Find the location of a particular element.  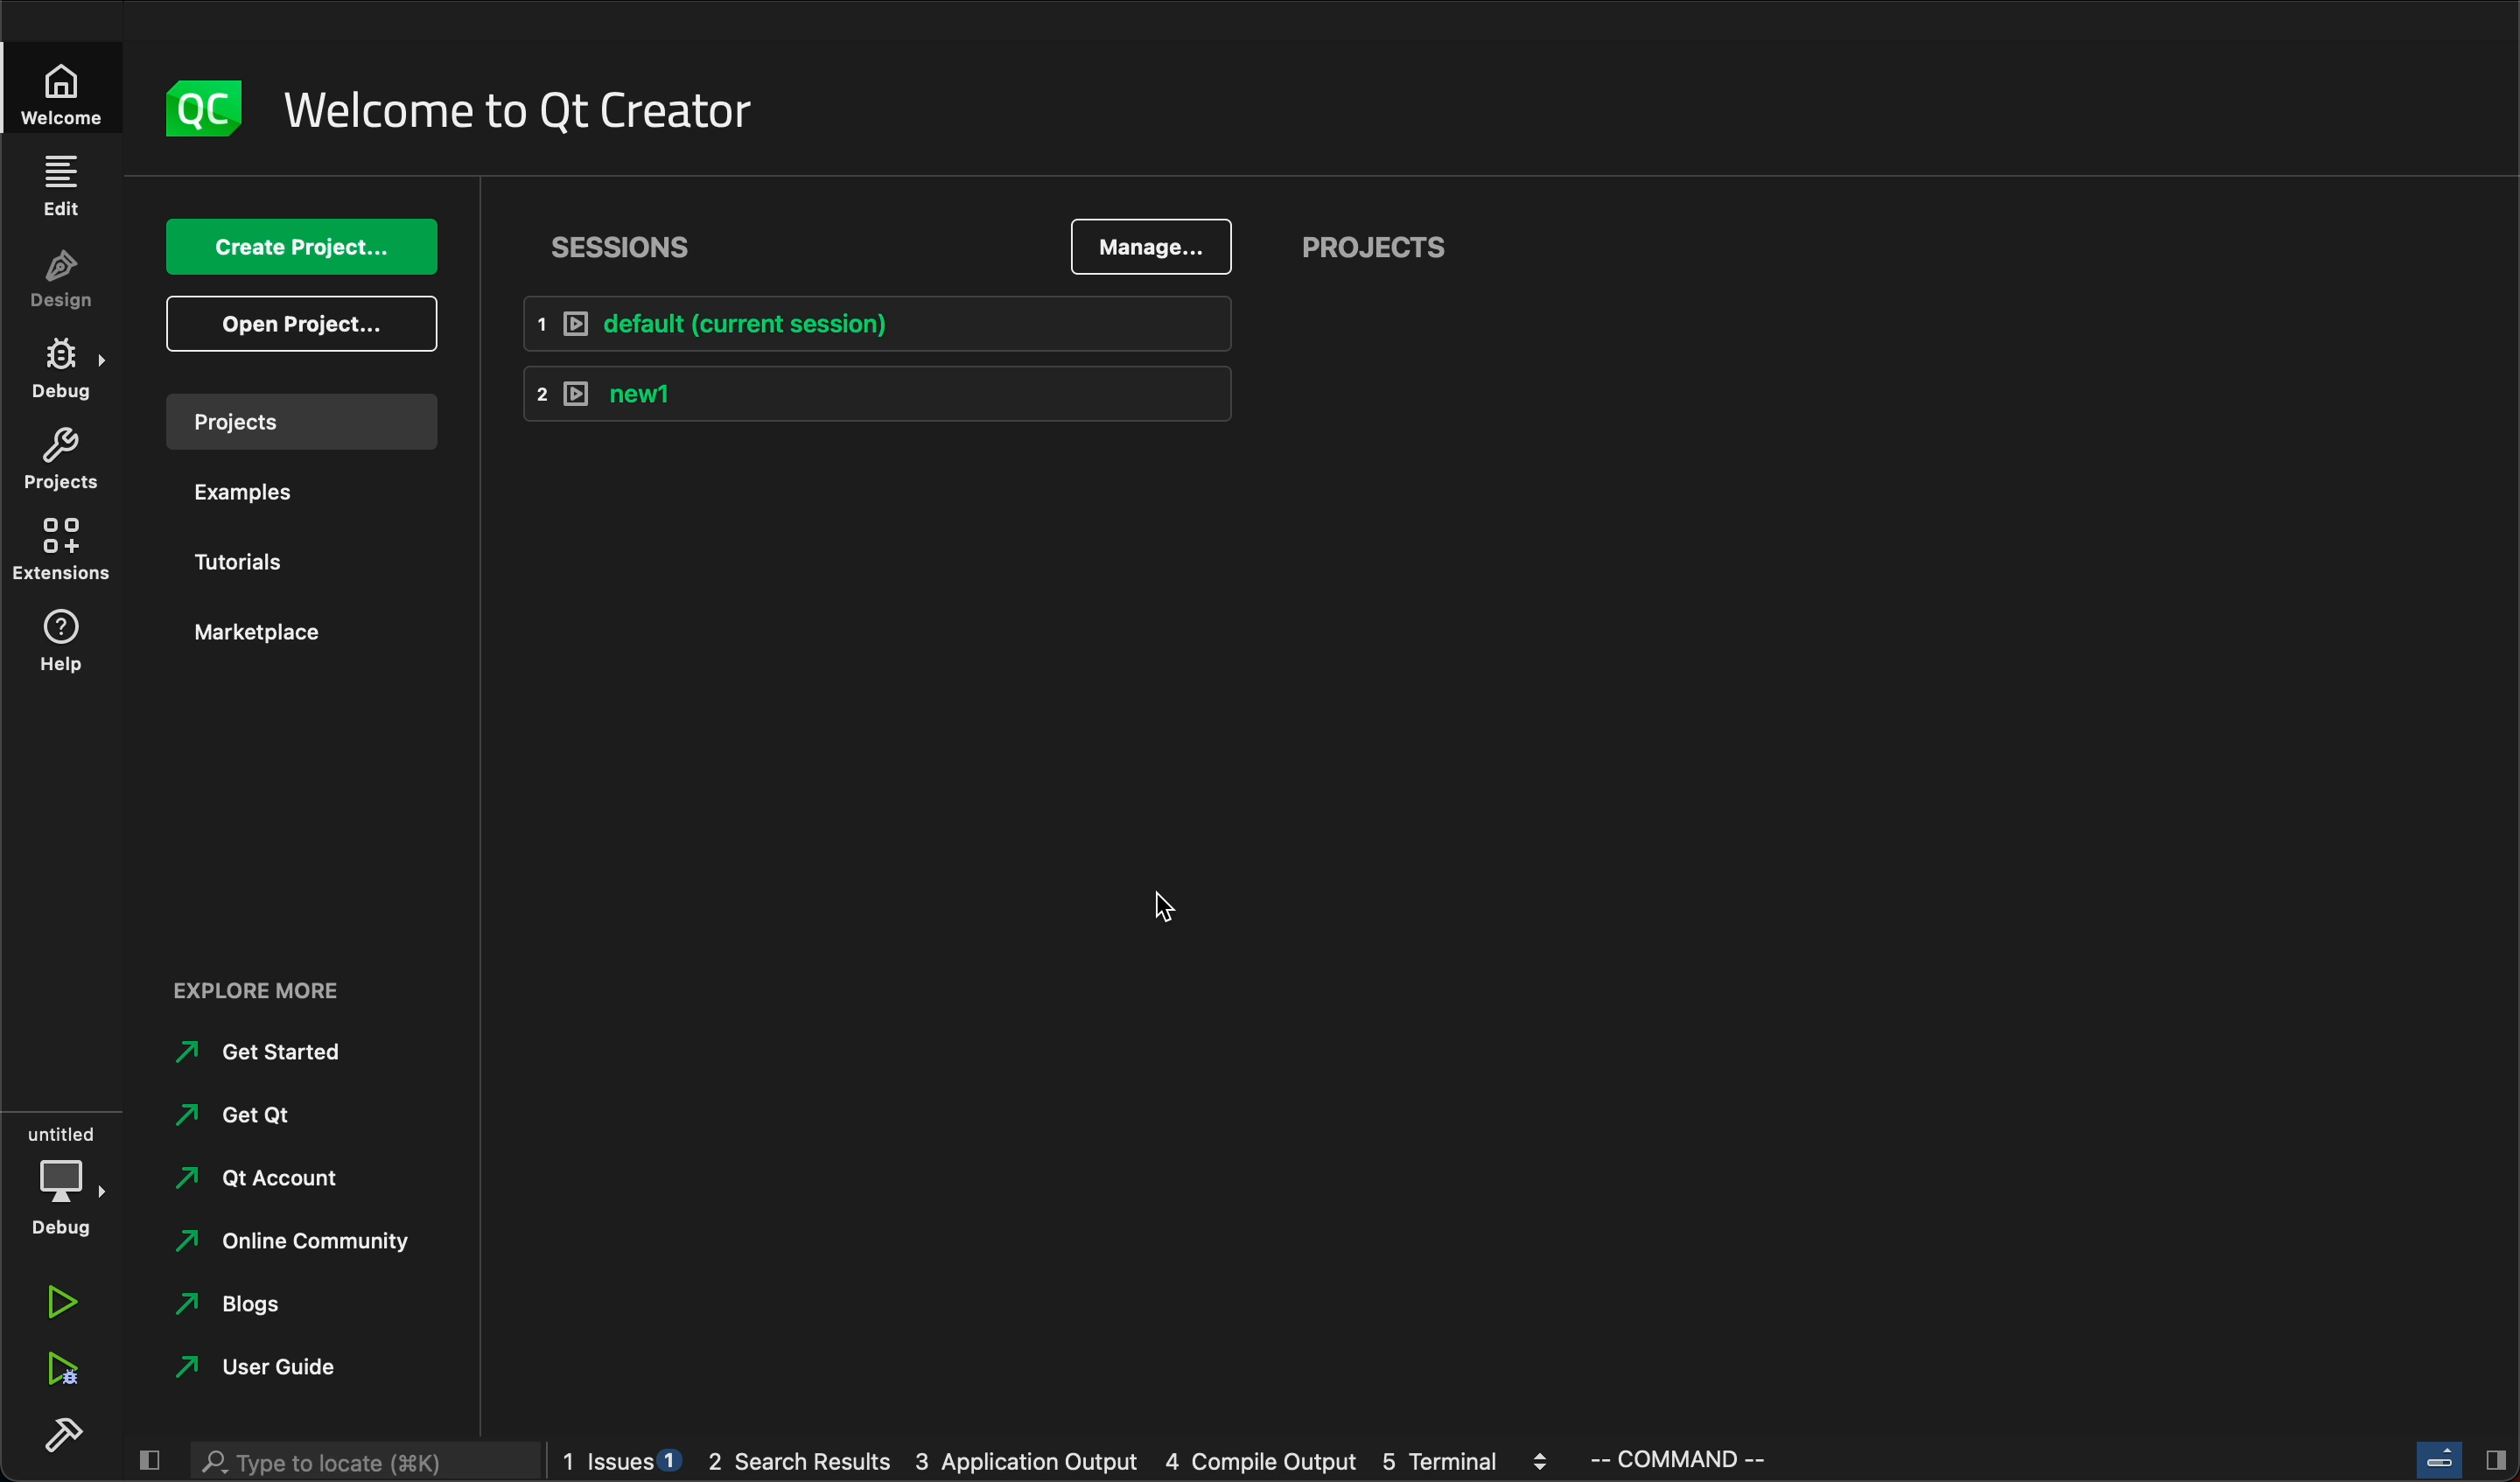

logo is located at coordinates (209, 108).